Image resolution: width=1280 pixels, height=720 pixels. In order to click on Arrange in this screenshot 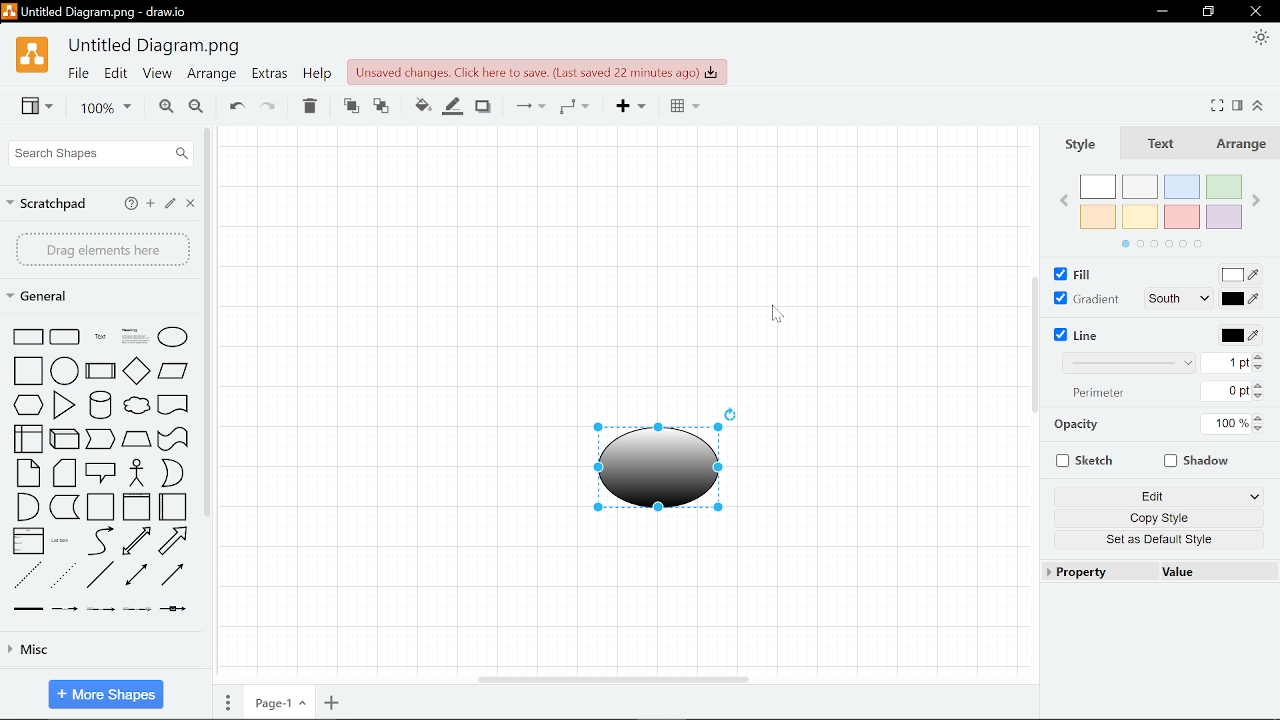, I will do `click(1239, 145)`.